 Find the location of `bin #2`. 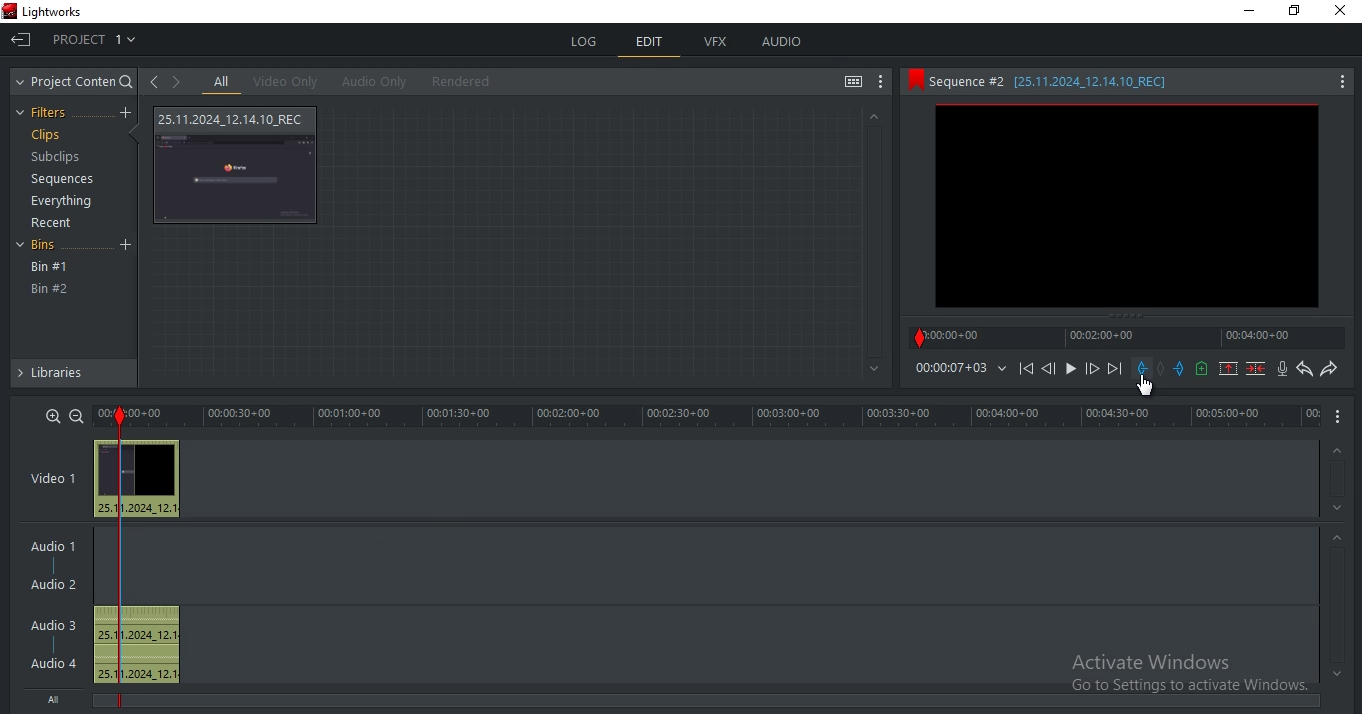

bin #2 is located at coordinates (50, 289).